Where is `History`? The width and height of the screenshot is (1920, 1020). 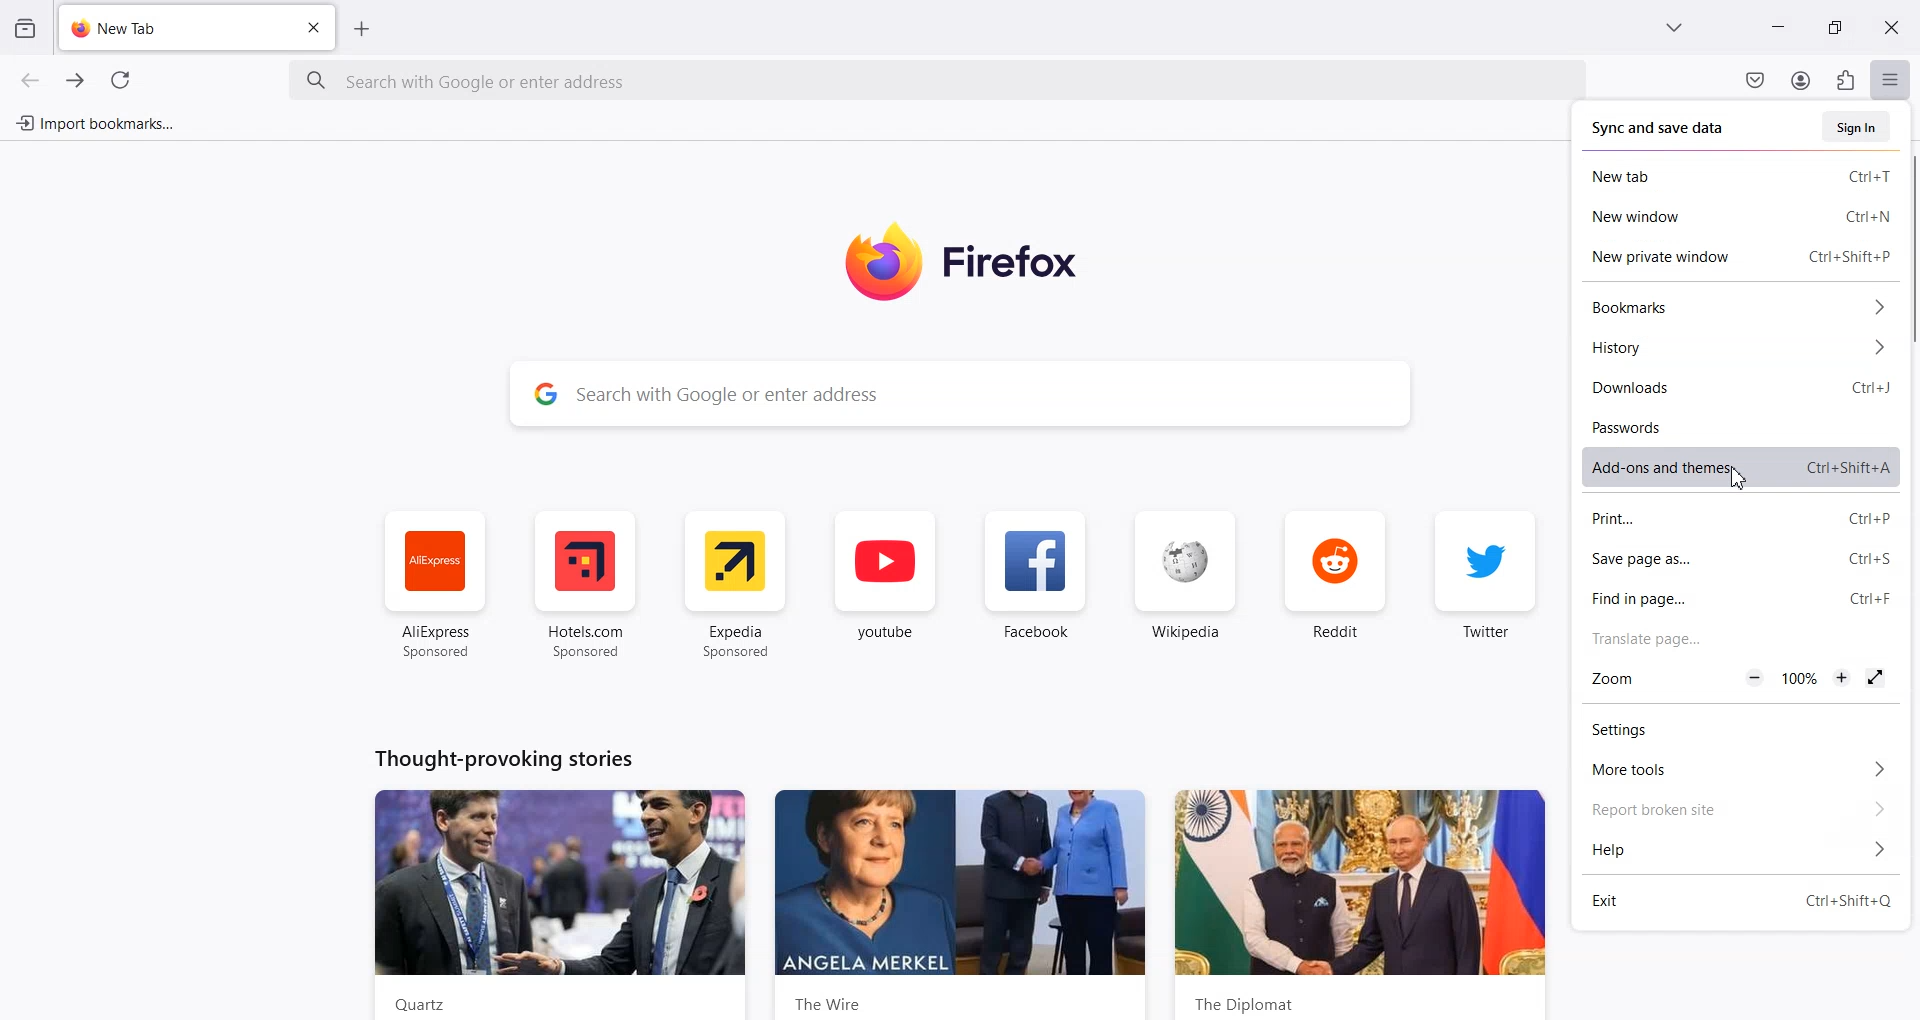 History is located at coordinates (1736, 346).